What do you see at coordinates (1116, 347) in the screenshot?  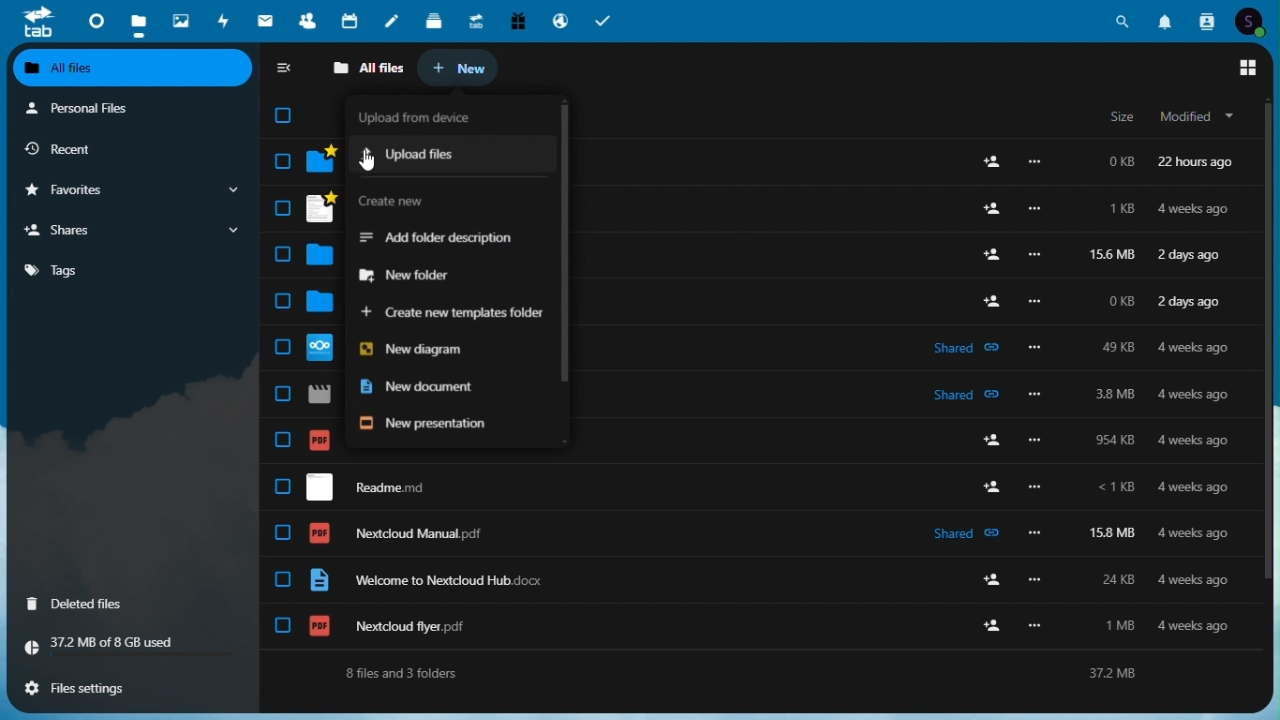 I see `49kb` at bounding box center [1116, 347].